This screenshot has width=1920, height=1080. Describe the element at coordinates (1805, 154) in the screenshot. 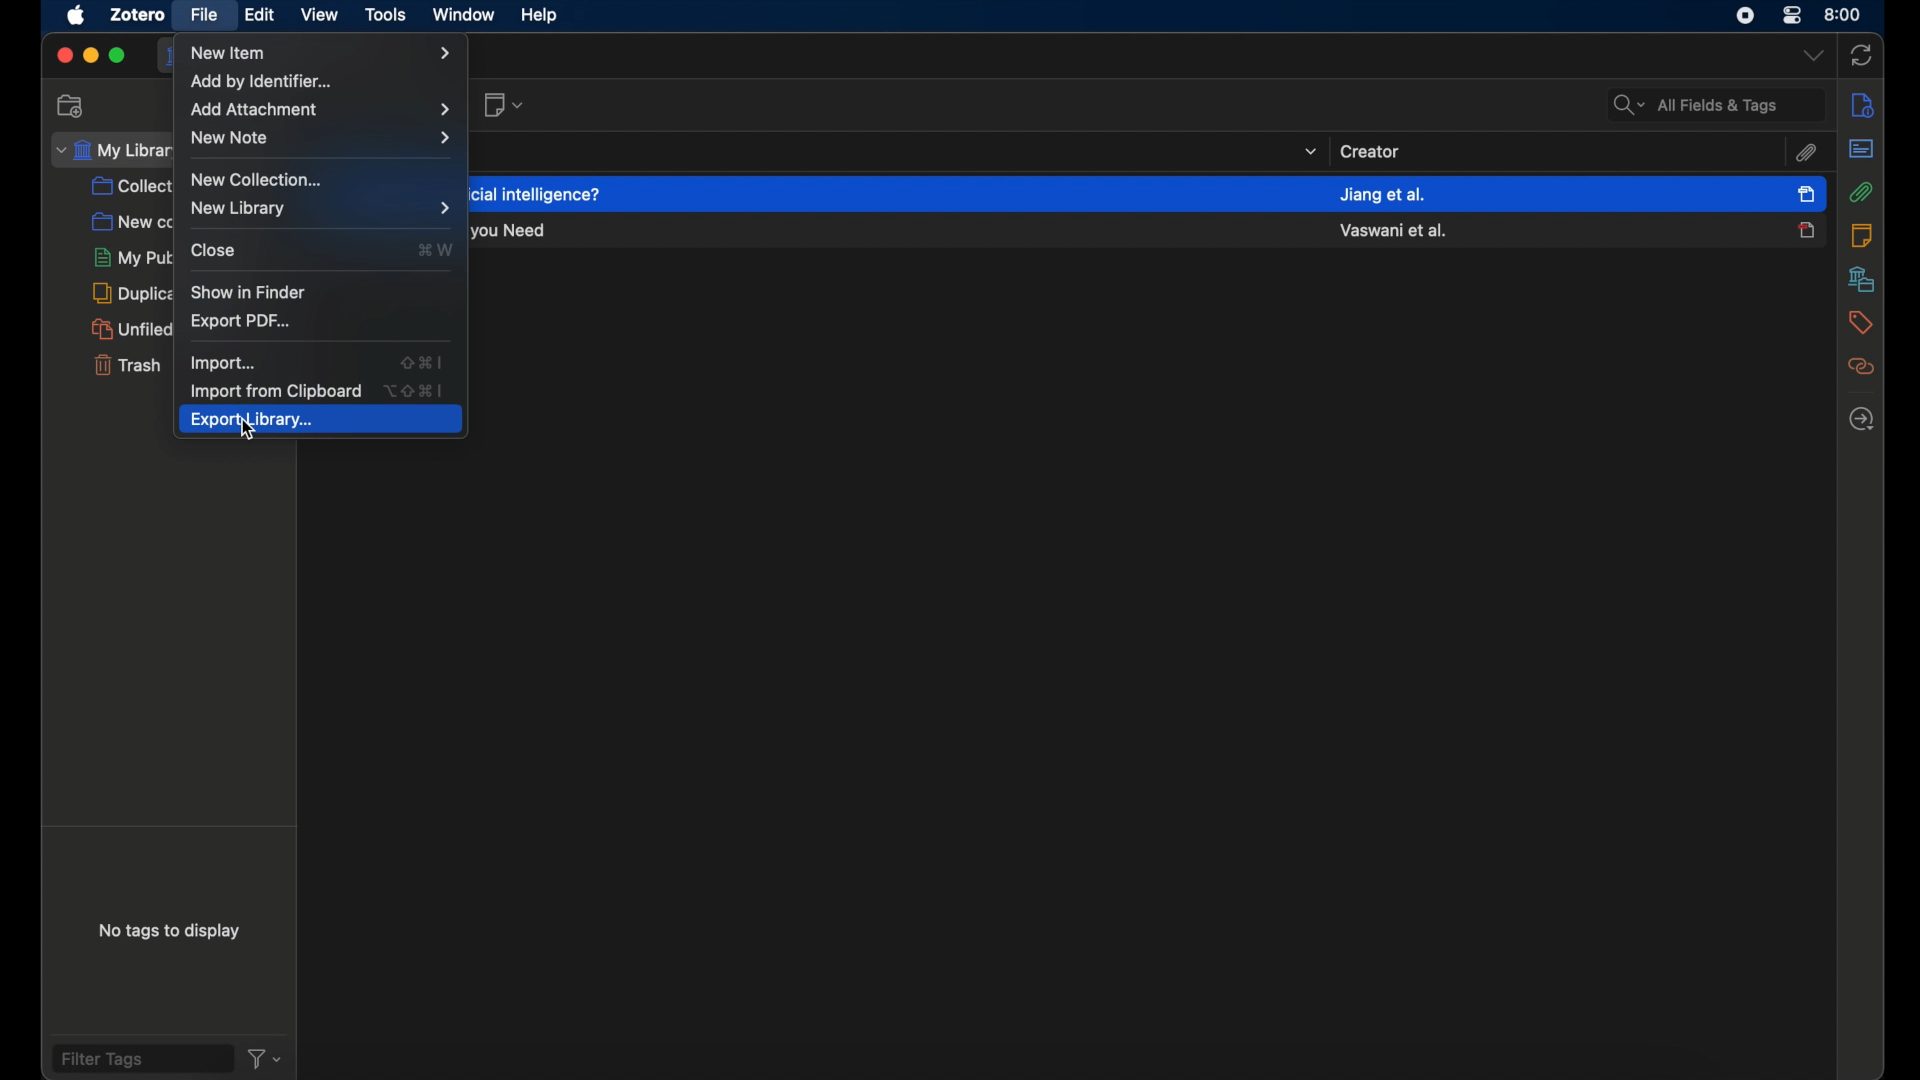

I see `attachments` at that location.